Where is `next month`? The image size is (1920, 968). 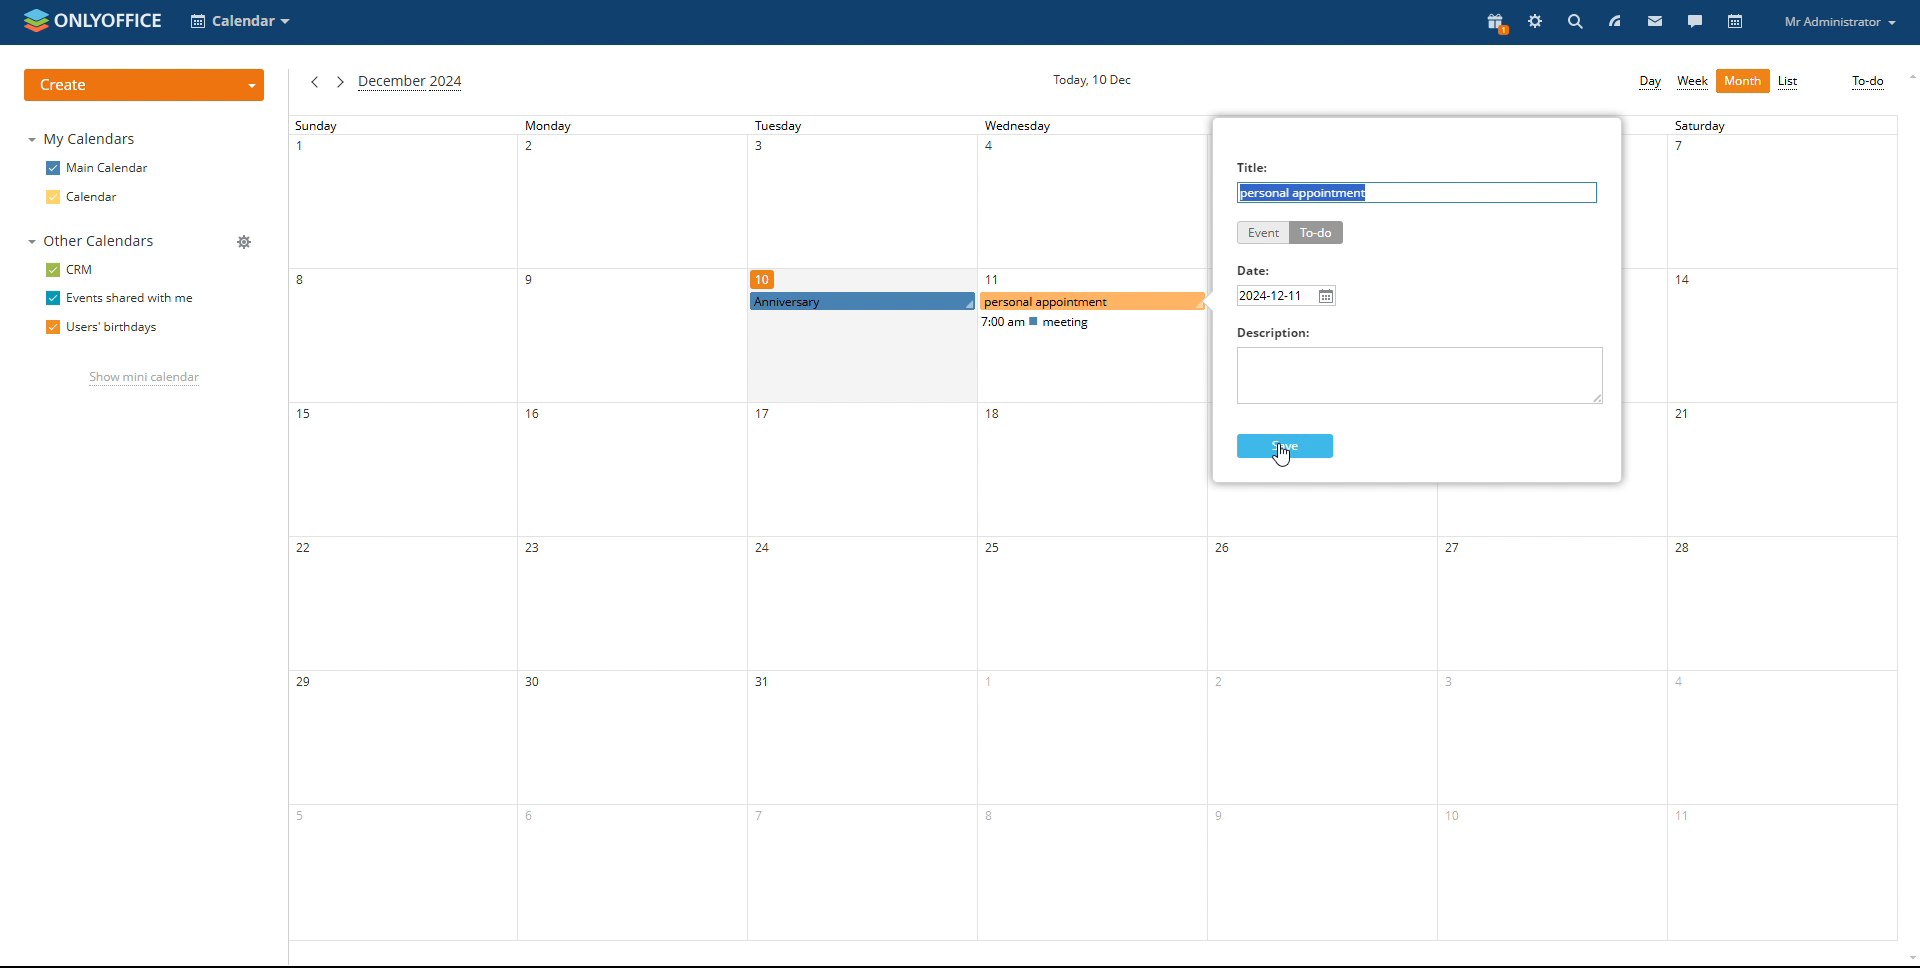 next month is located at coordinates (340, 82).